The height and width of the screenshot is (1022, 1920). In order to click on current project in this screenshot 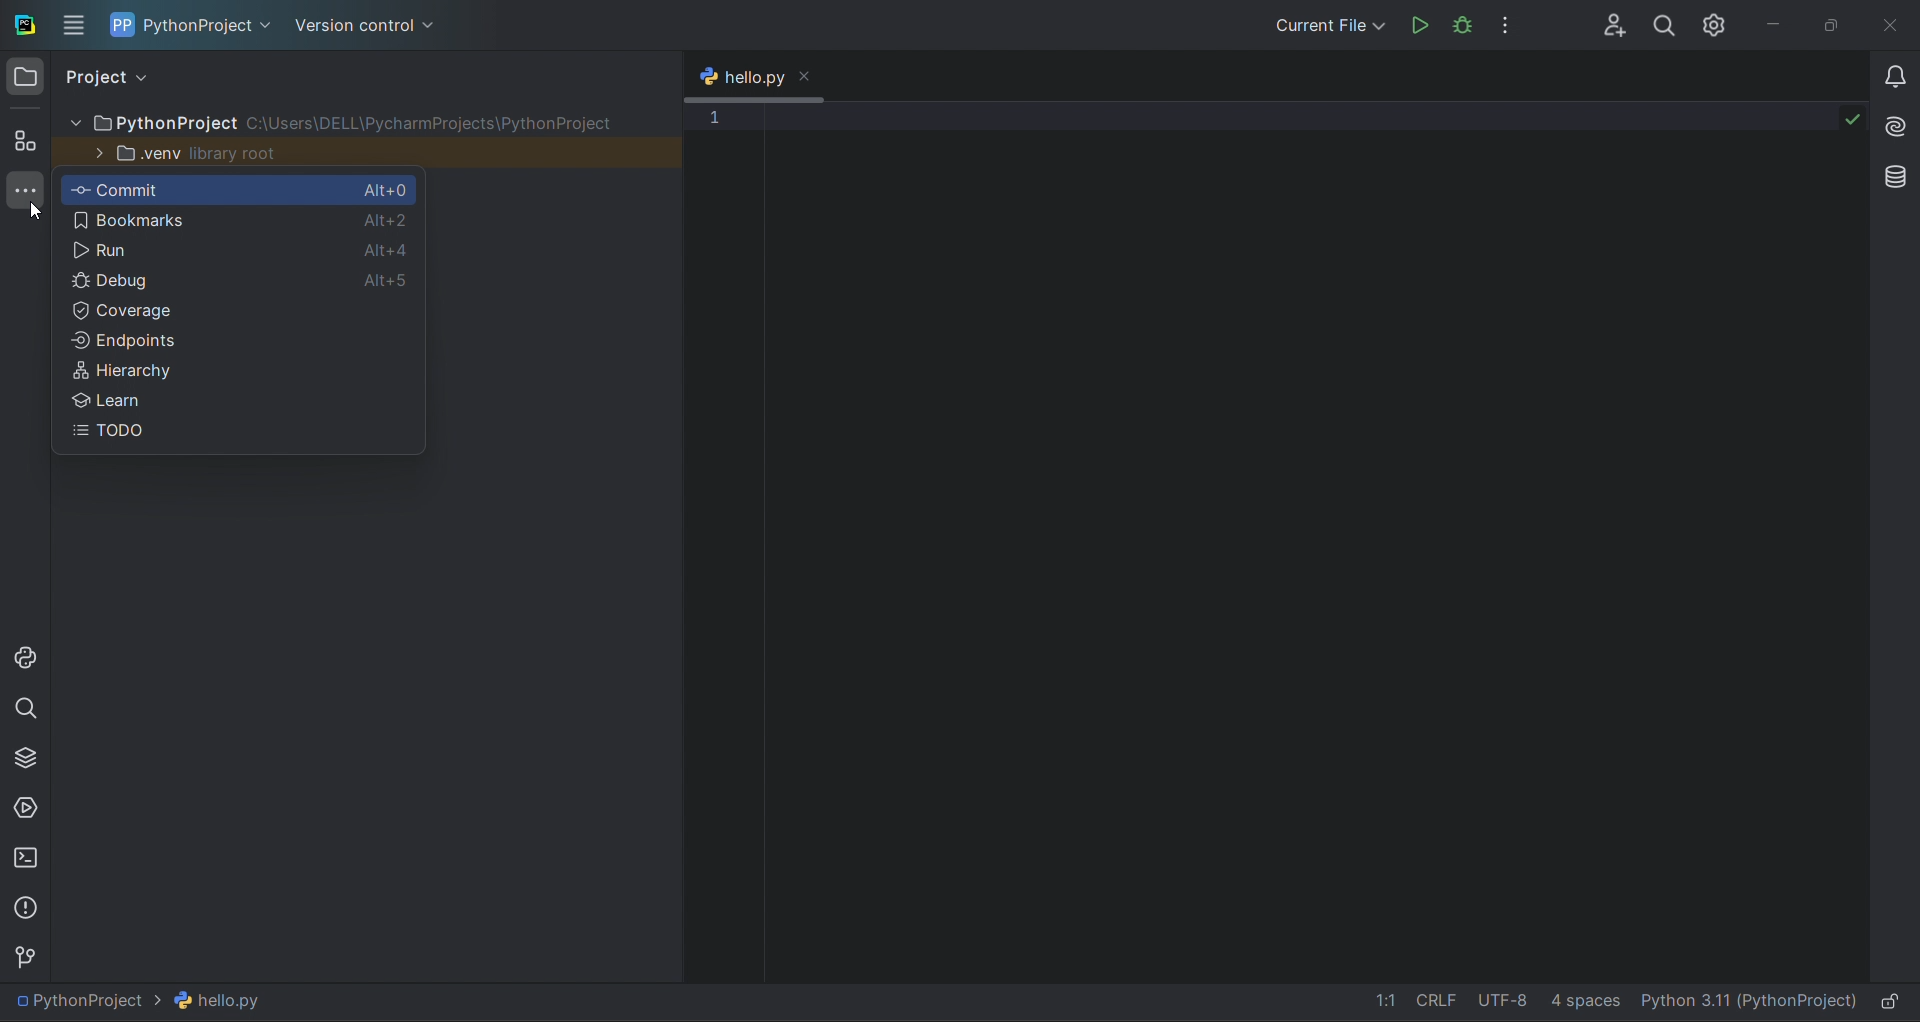, I will do `click(209, 30)`.